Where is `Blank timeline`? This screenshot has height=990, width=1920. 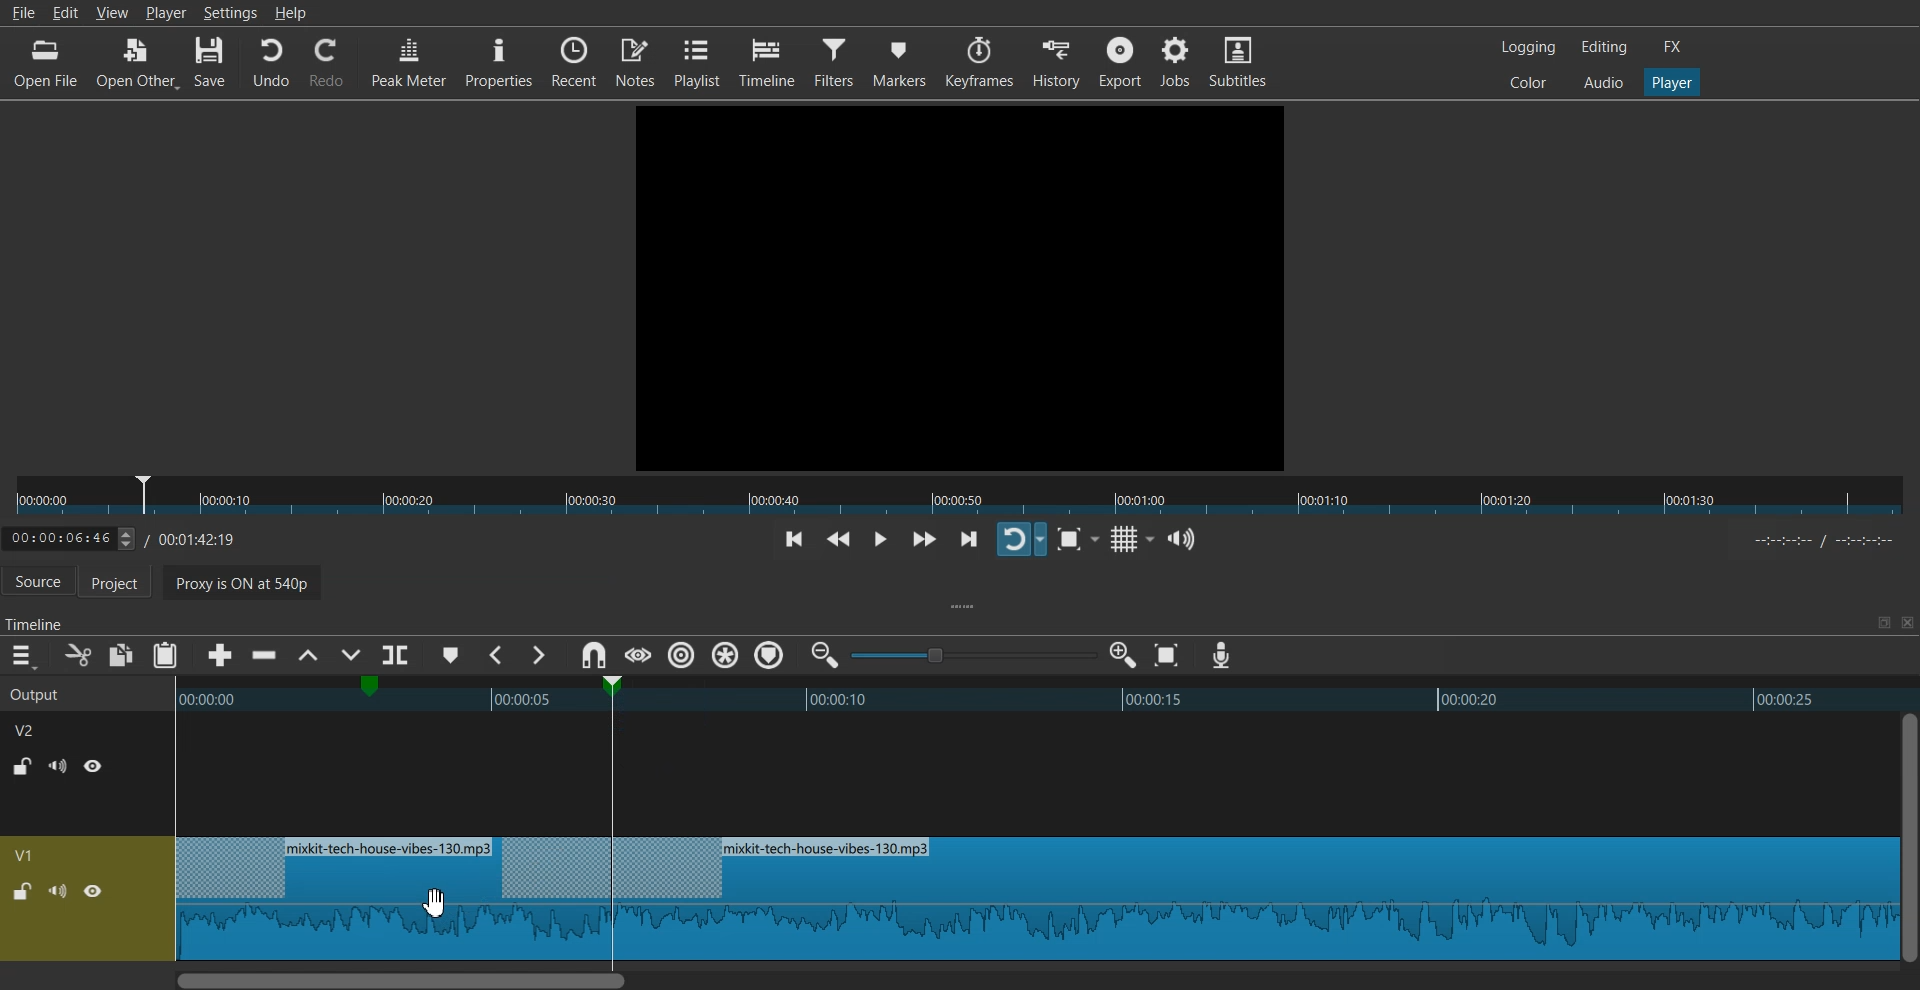
Blank timeline is located at coordinates (1027, 898).